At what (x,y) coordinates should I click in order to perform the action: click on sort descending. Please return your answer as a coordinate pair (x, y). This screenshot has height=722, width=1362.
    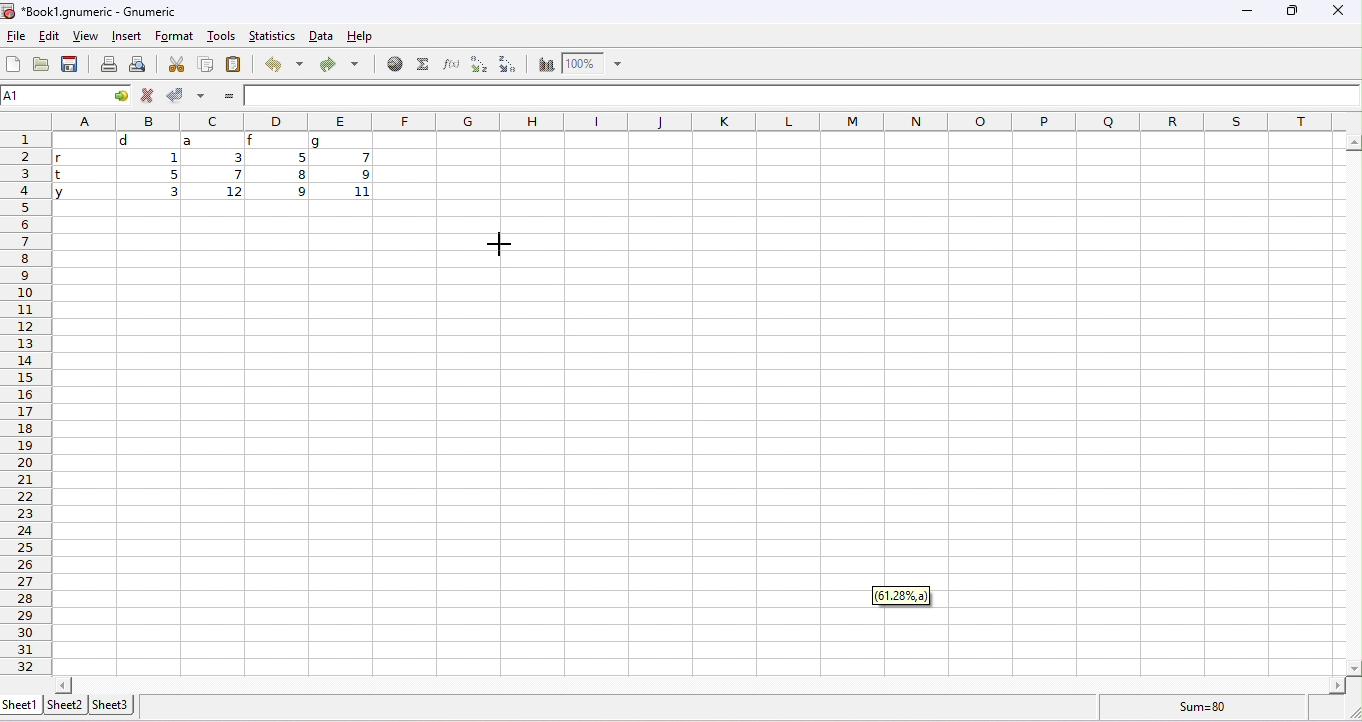
    Looking at the image, I should click on (509, 63).